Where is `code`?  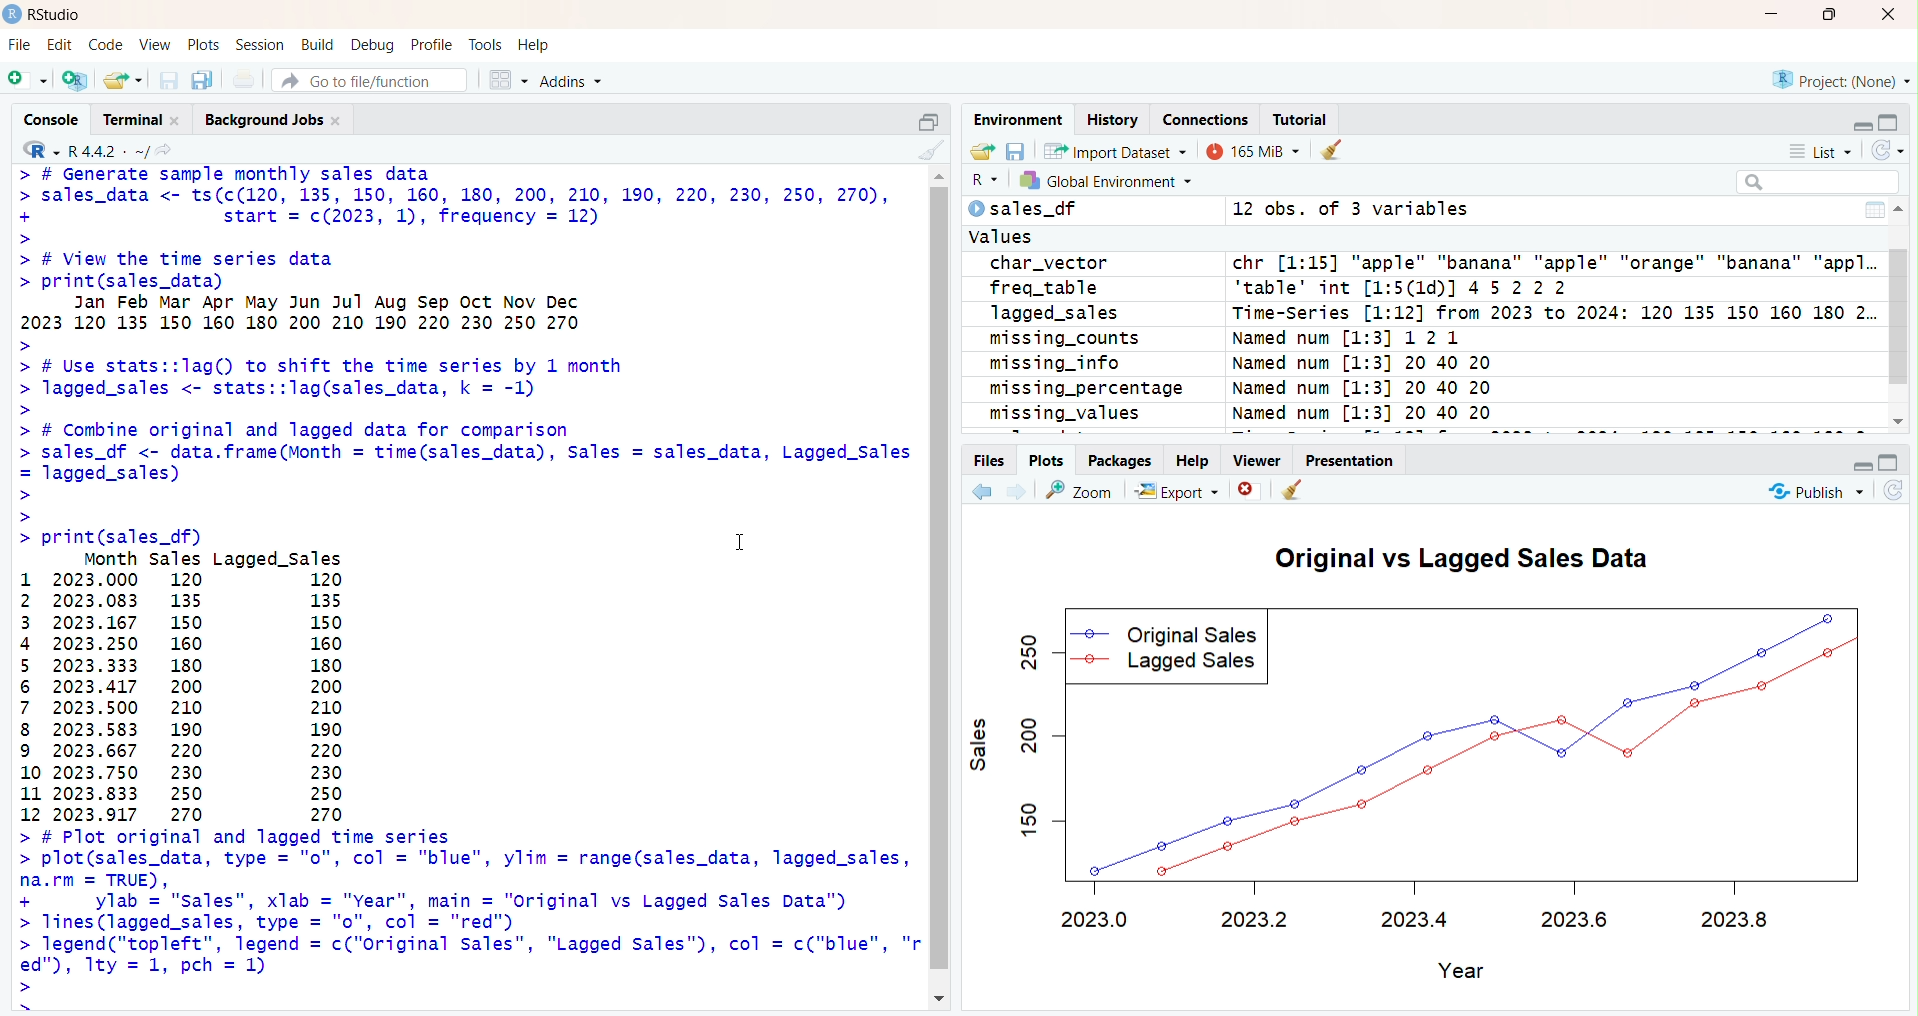
code is located at coordinates (107, 46).